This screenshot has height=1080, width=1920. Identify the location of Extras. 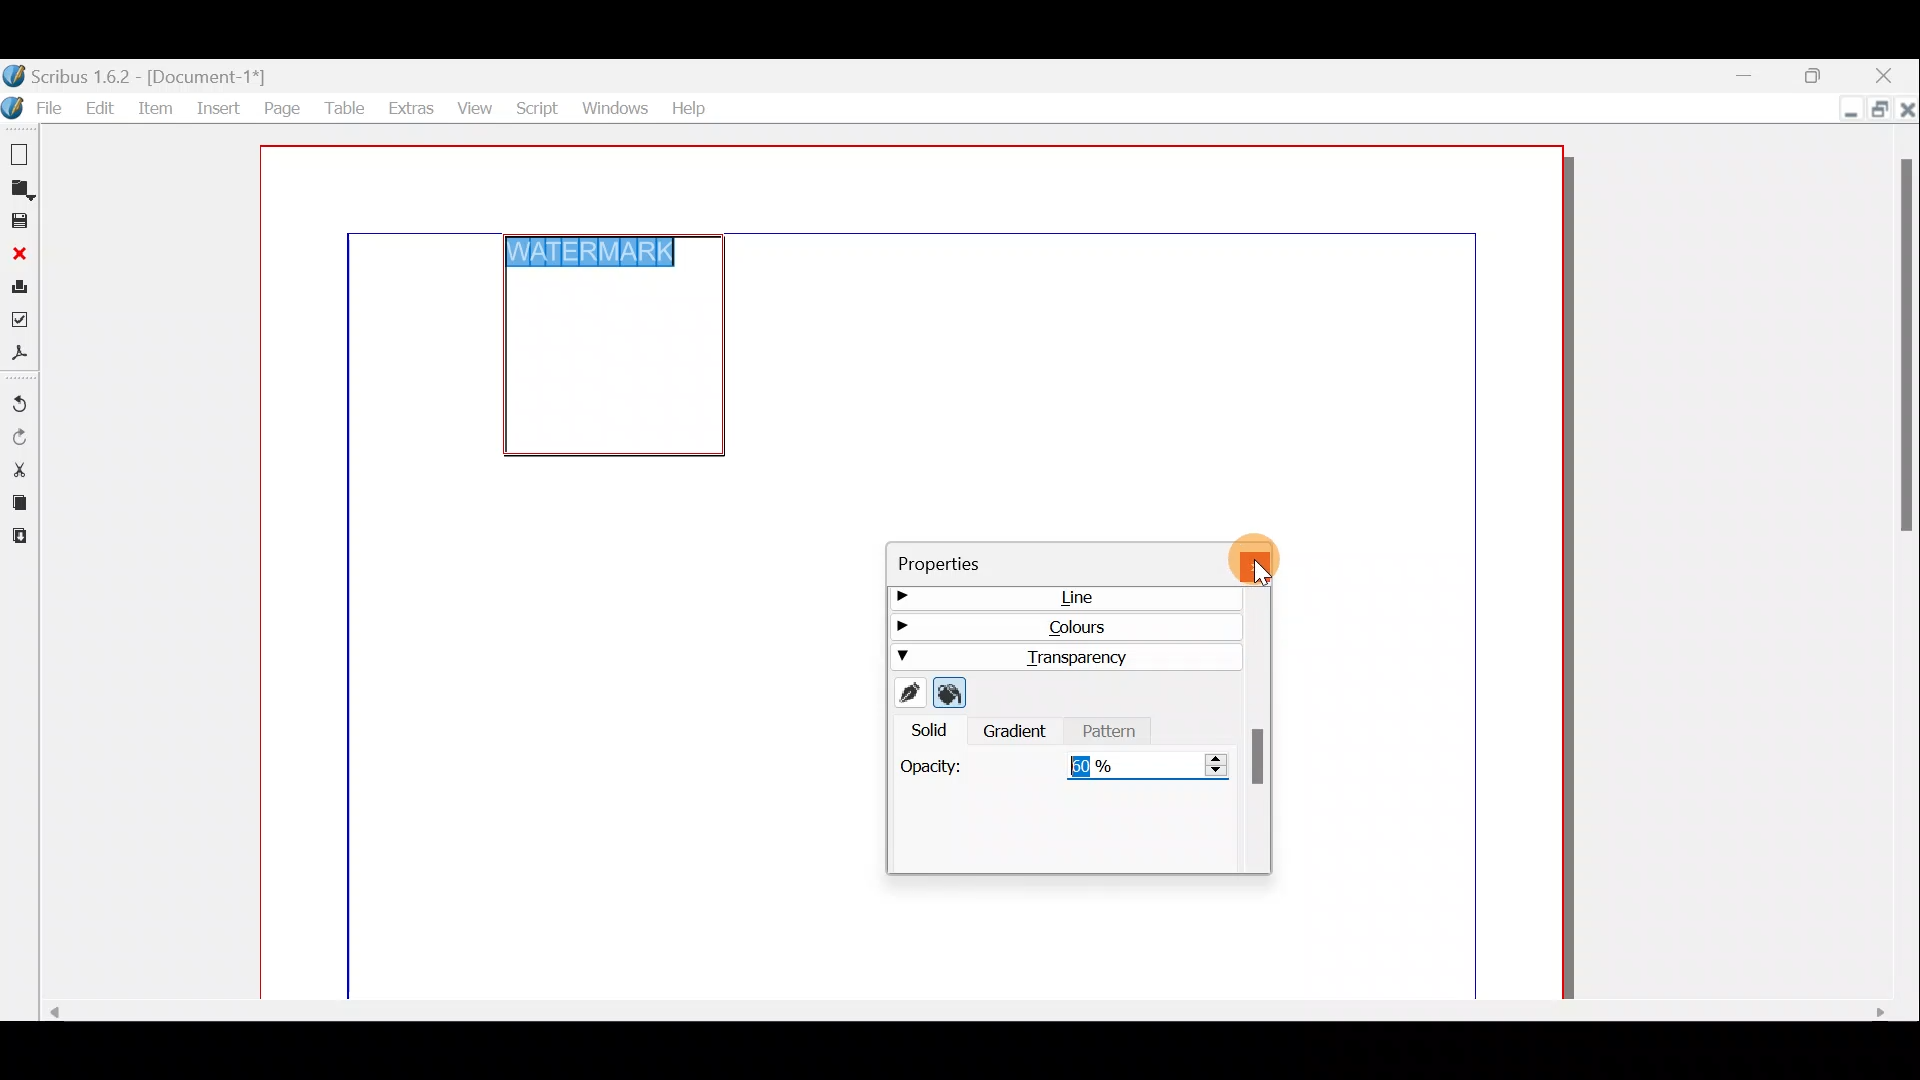
(409, 109).